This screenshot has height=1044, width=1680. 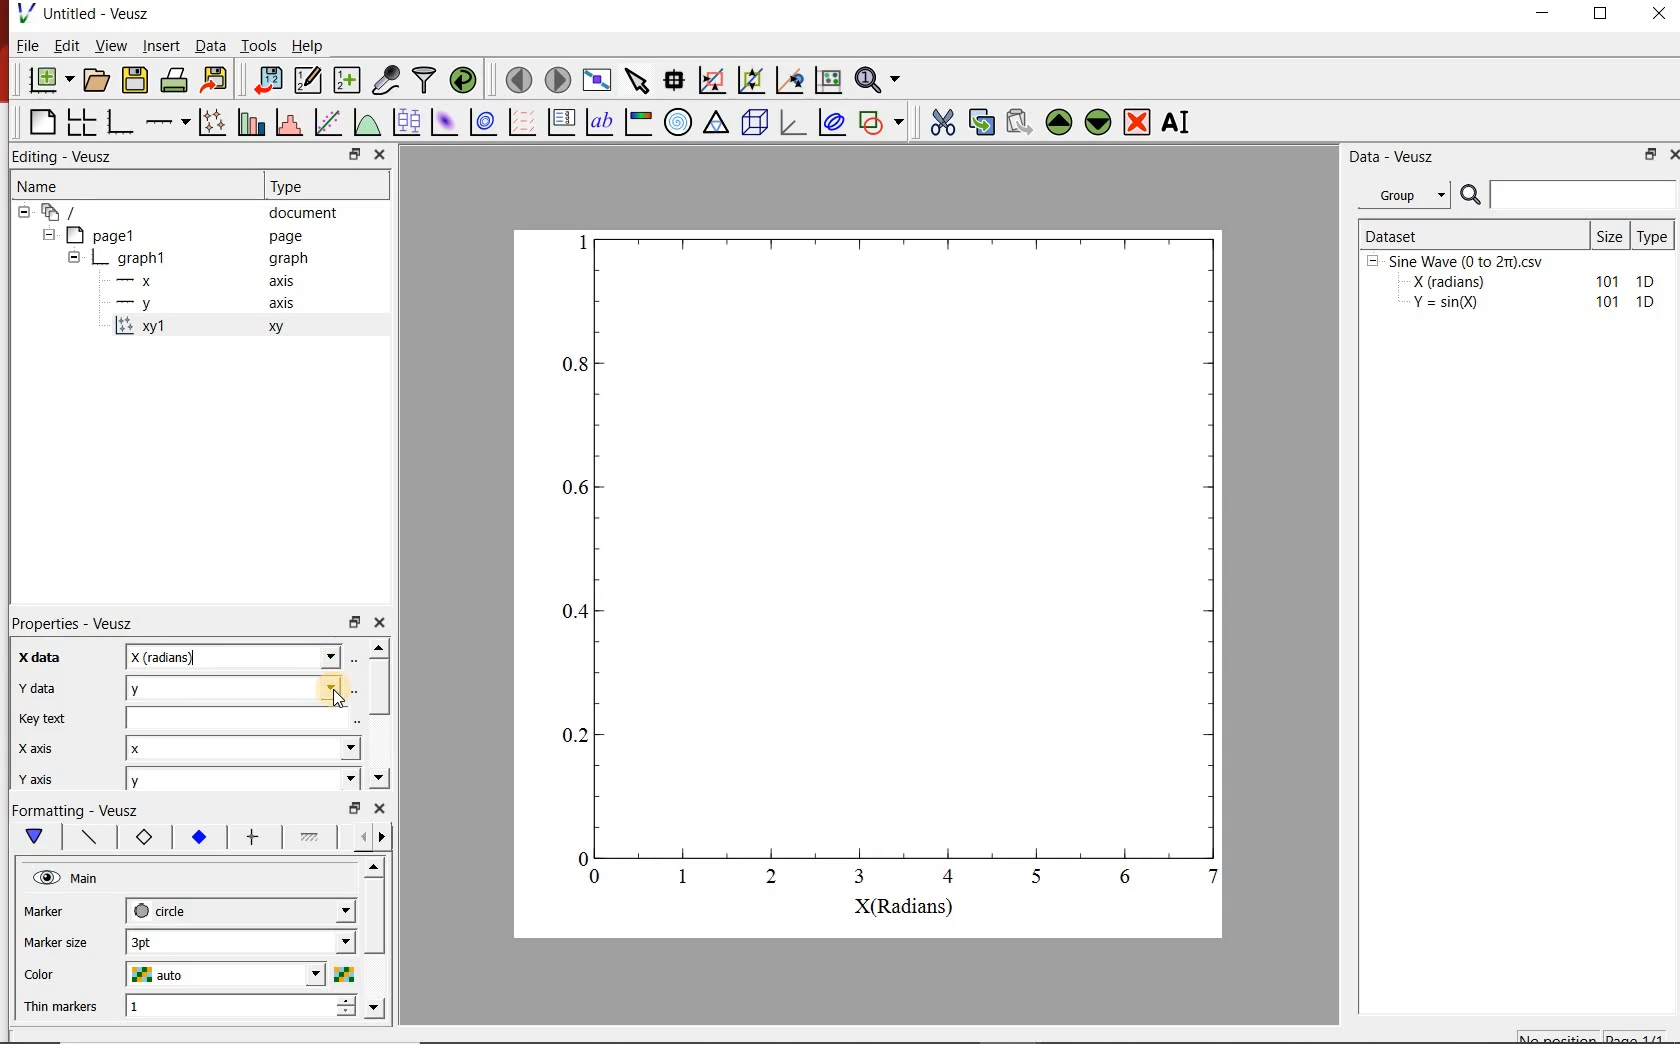 What do you see at coordinates (176, 81) in the screenshot?
I see `print` at bounding box center [176, 81].